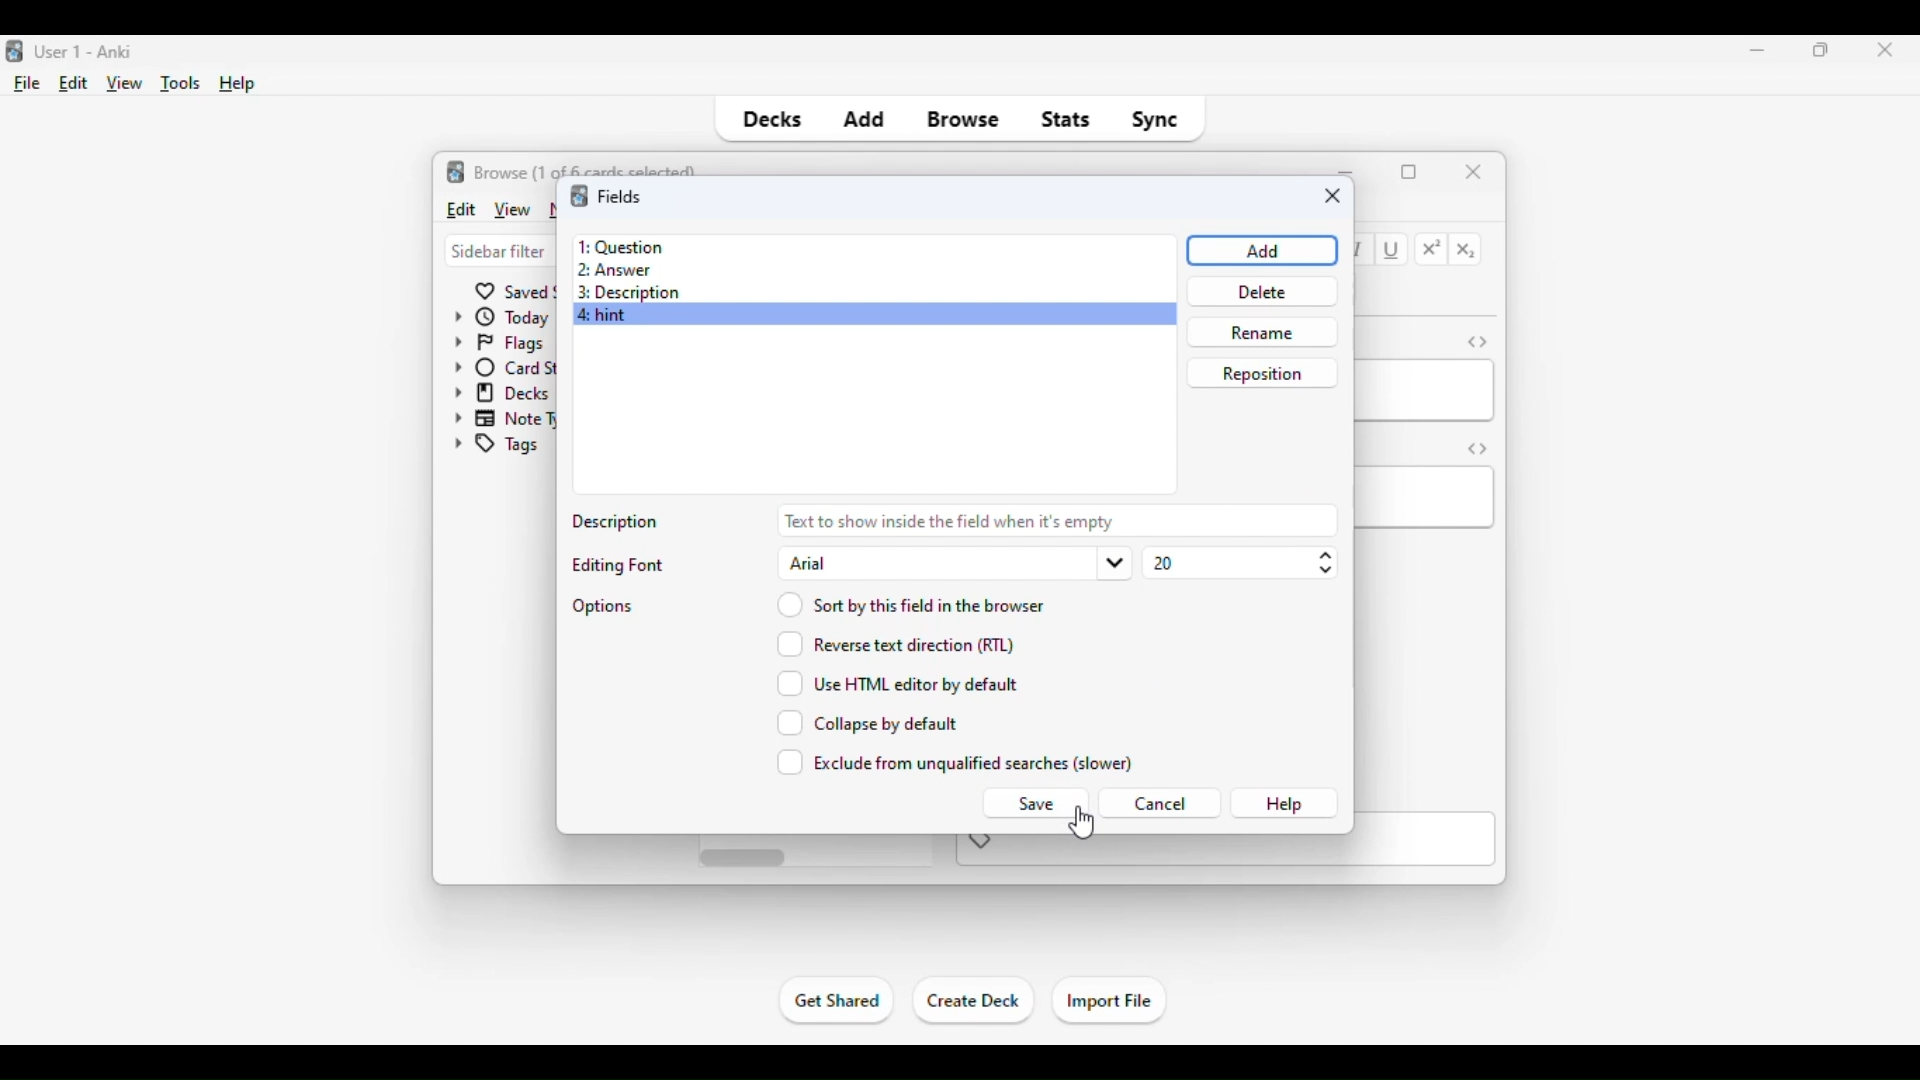  I want to click on logo, so click(578, 196).